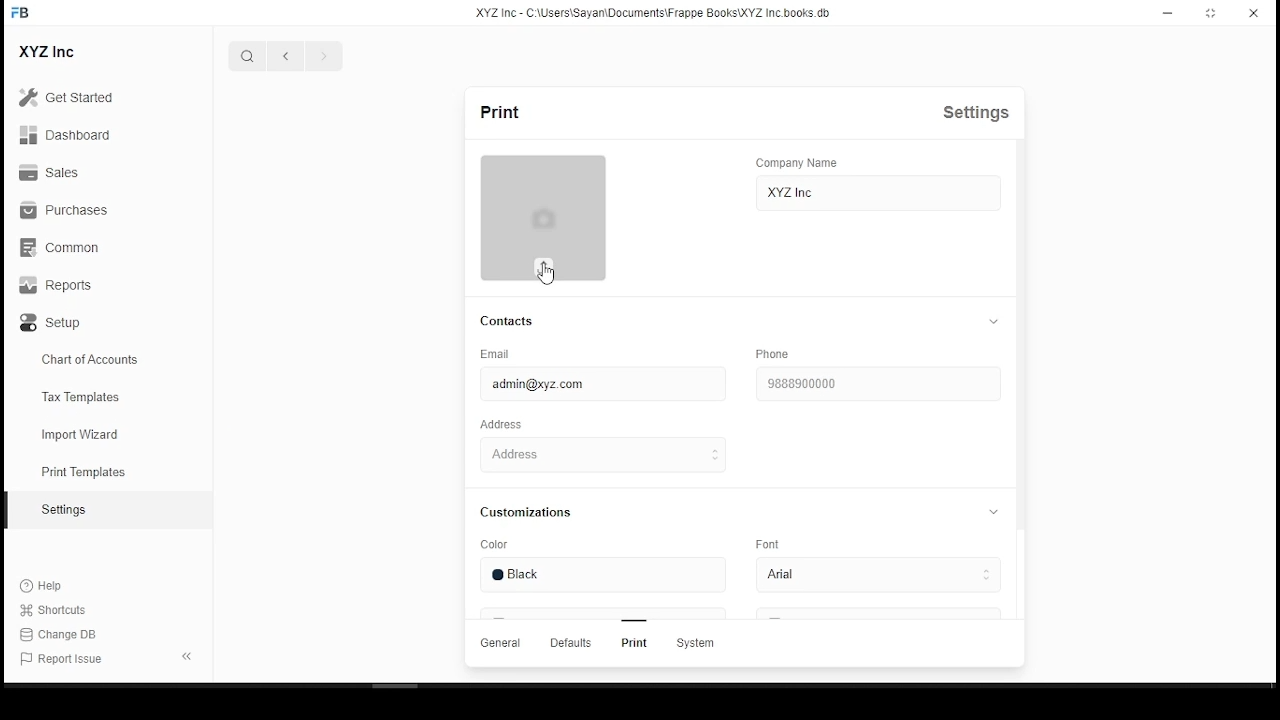  Describe the element at coordinates (546, 455) in the screenshot. I see `Address` at that location.